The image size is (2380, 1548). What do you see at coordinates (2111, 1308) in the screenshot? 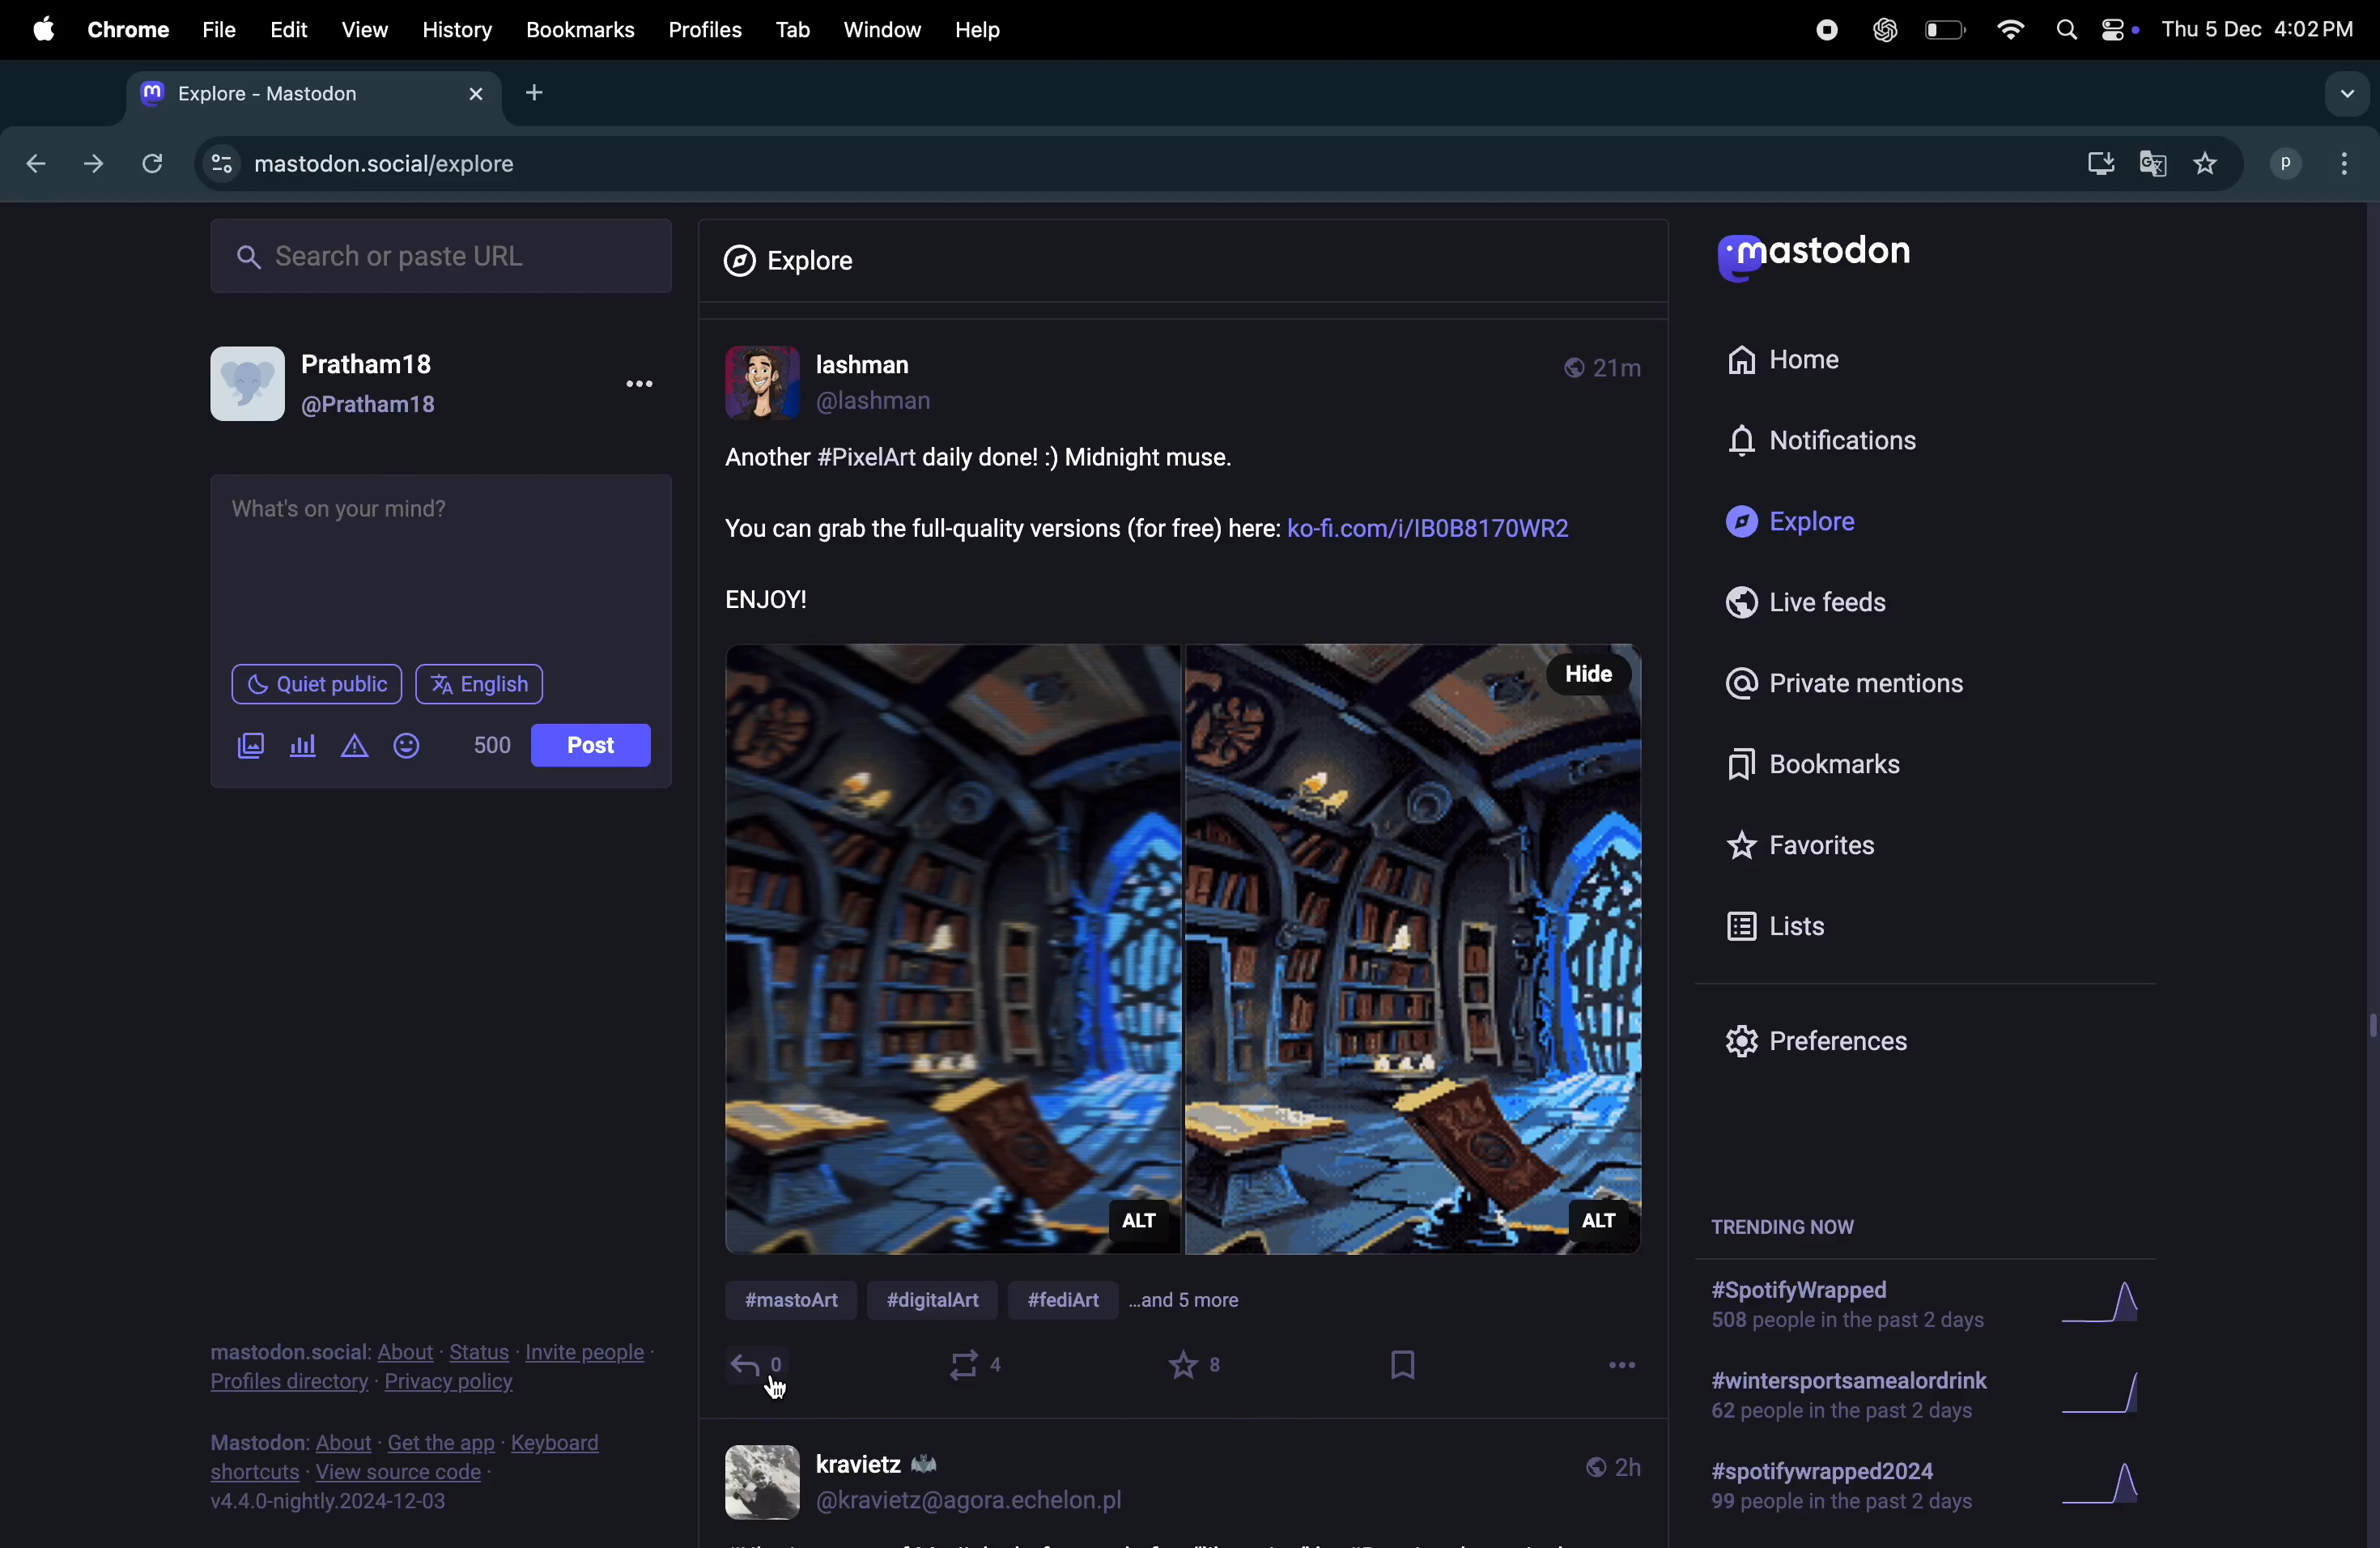
I see `graph` at bounding box center [2111, 1308].